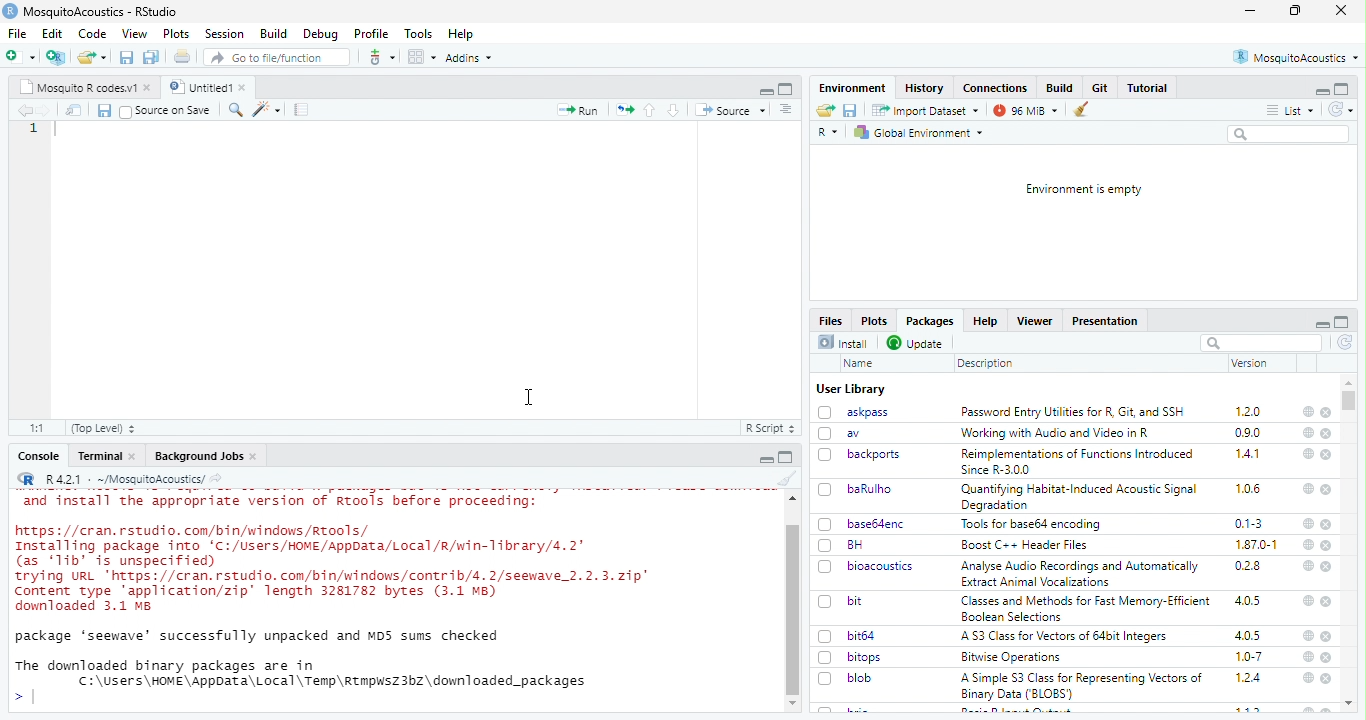 The width and height of the screenshot is (1366, 720). Describe the element at coordinates (74, 110) in the screenshot. I see `Share ` at that location.